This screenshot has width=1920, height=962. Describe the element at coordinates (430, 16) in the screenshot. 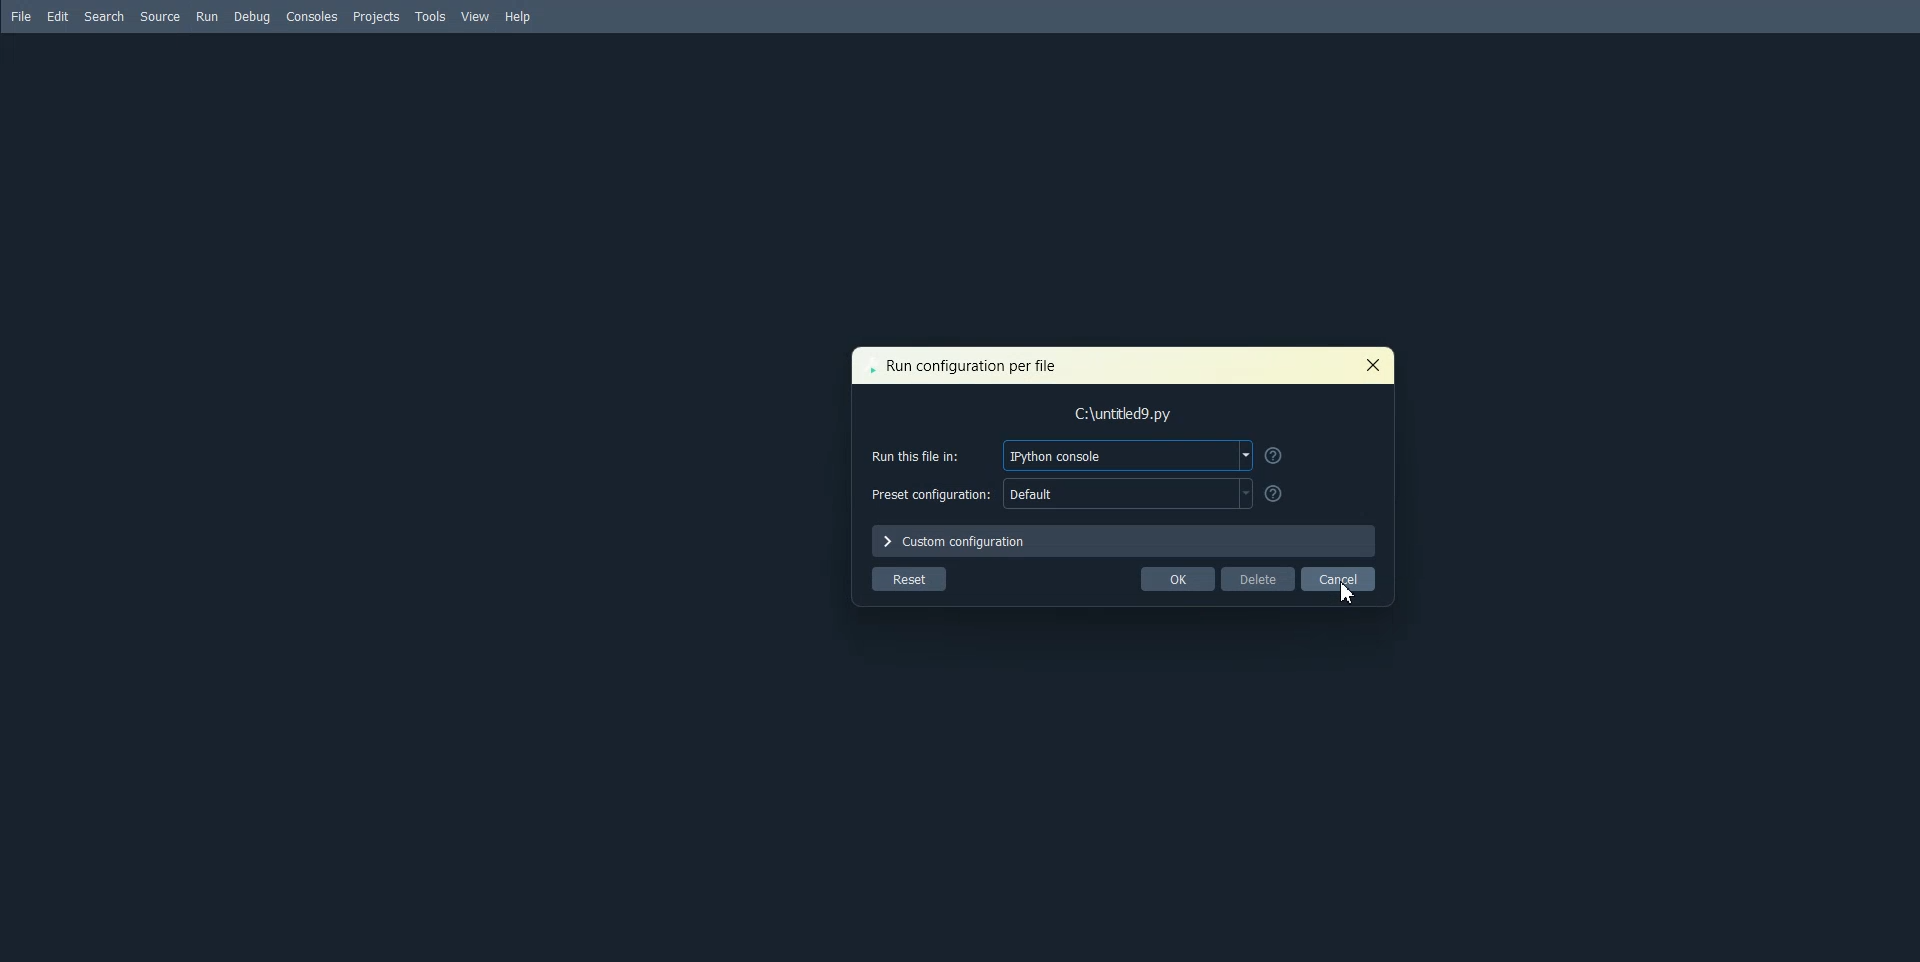

I see `Tools` at that location.